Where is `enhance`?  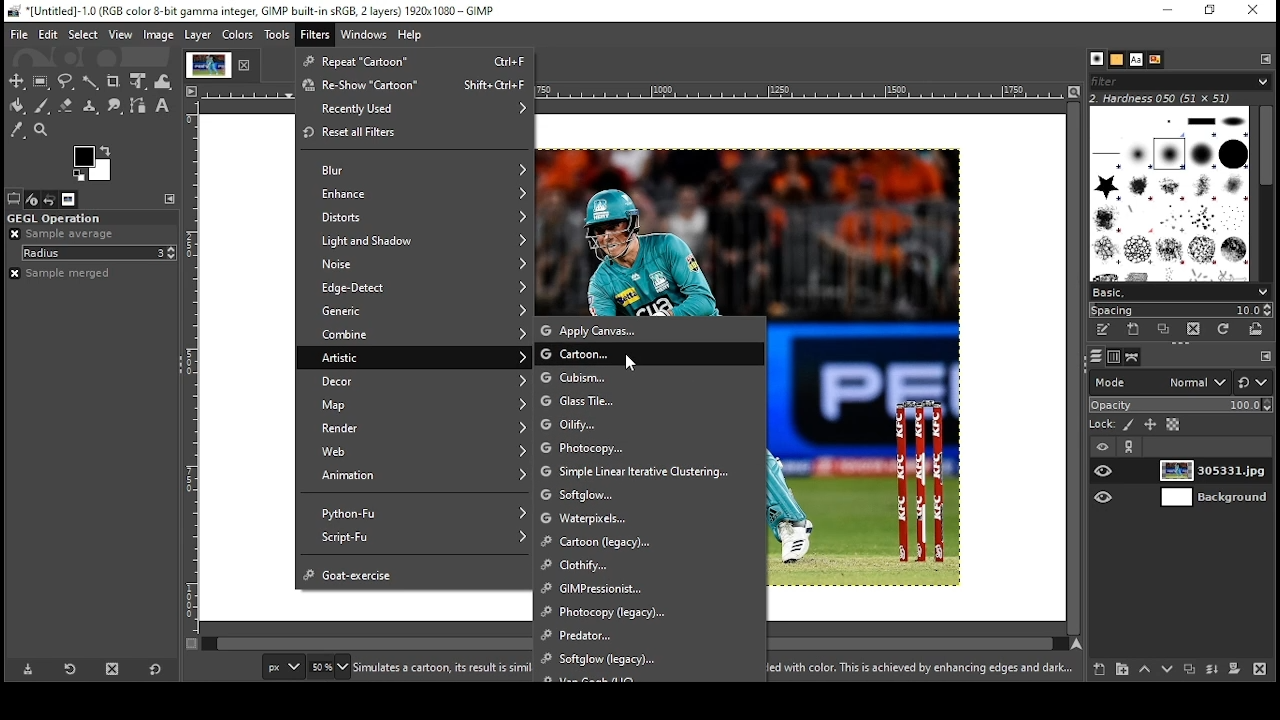
enhance is located at coordinates (415, 194).